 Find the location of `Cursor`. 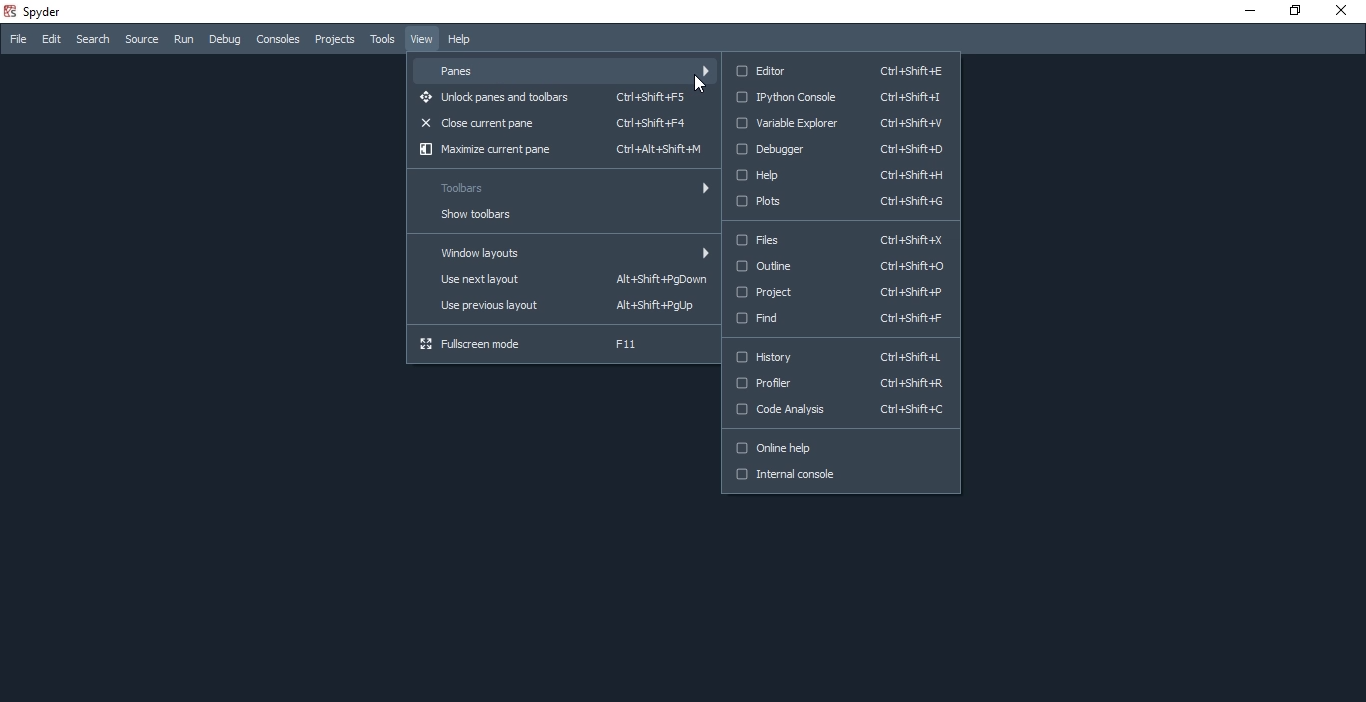

Cursor is located at coordinates (699, 86).